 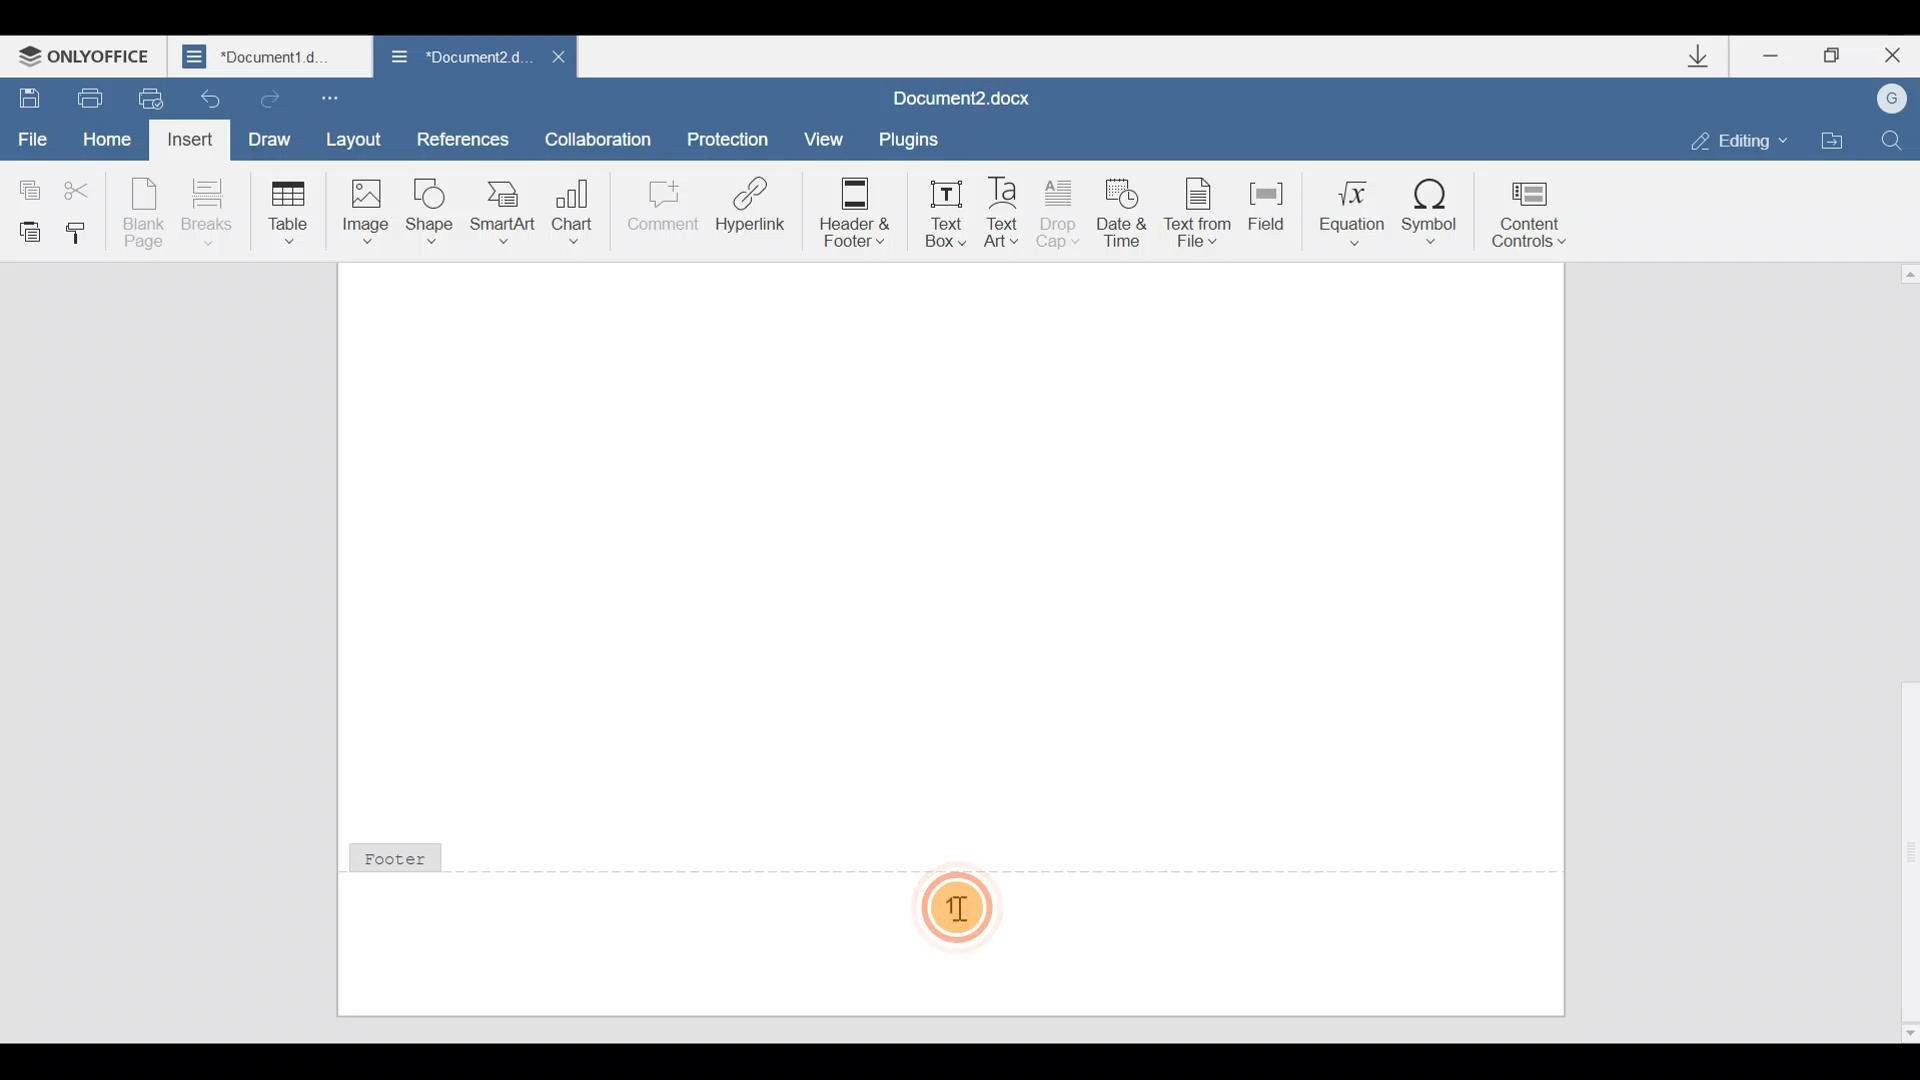 I want to click on Header & footer, so click(x=848, y=211).